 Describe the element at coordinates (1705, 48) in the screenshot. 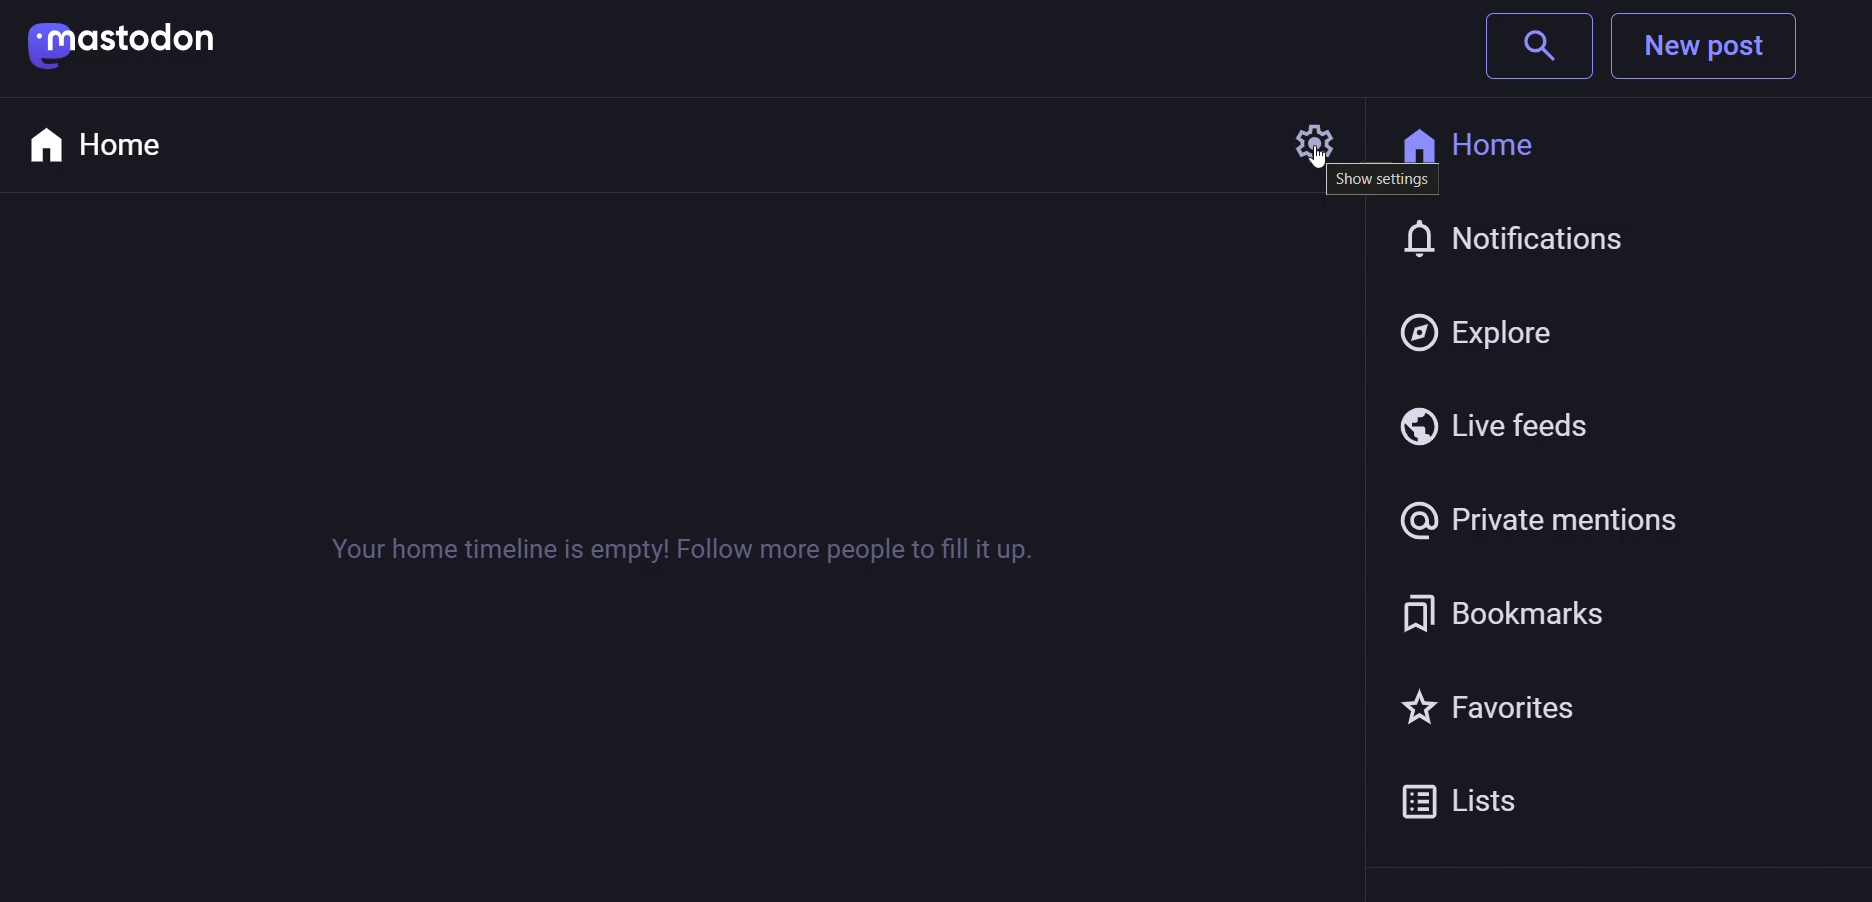

I see `New post` at that location.